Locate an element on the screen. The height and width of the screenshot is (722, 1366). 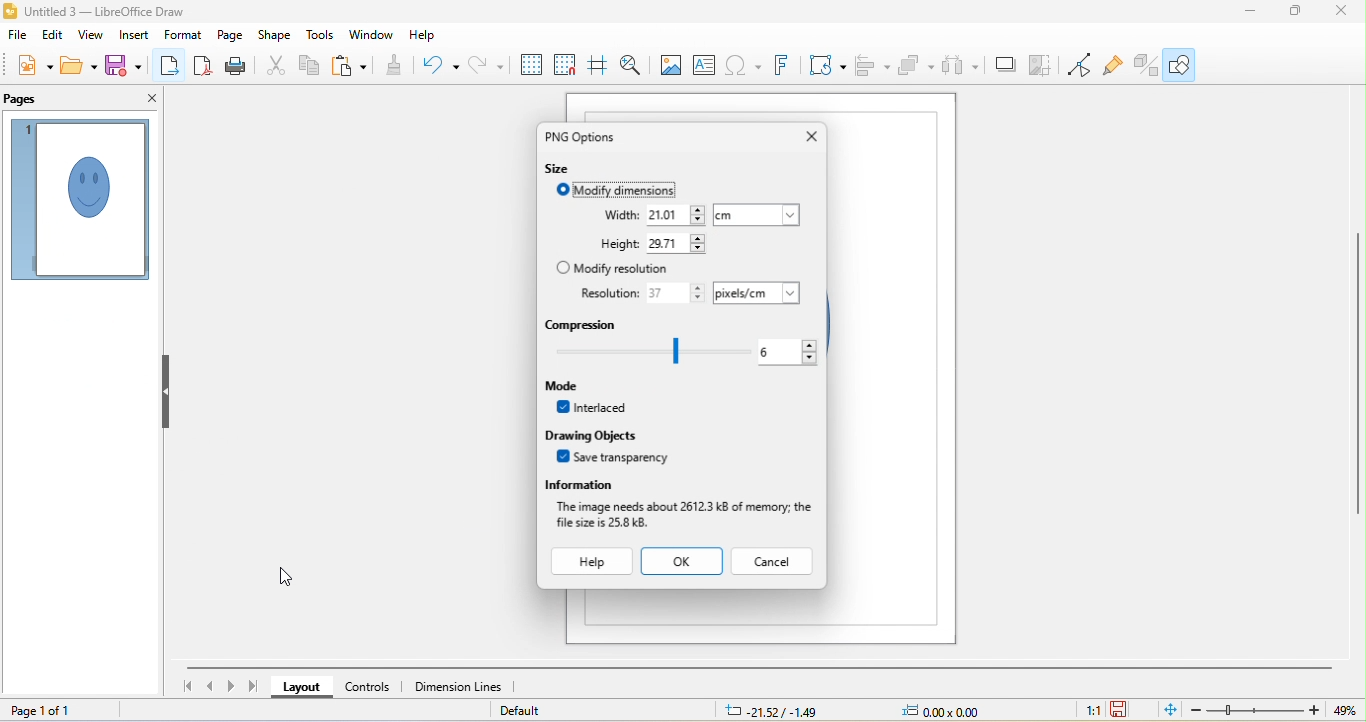
fit to current window is located at coordinates (1169, 711).